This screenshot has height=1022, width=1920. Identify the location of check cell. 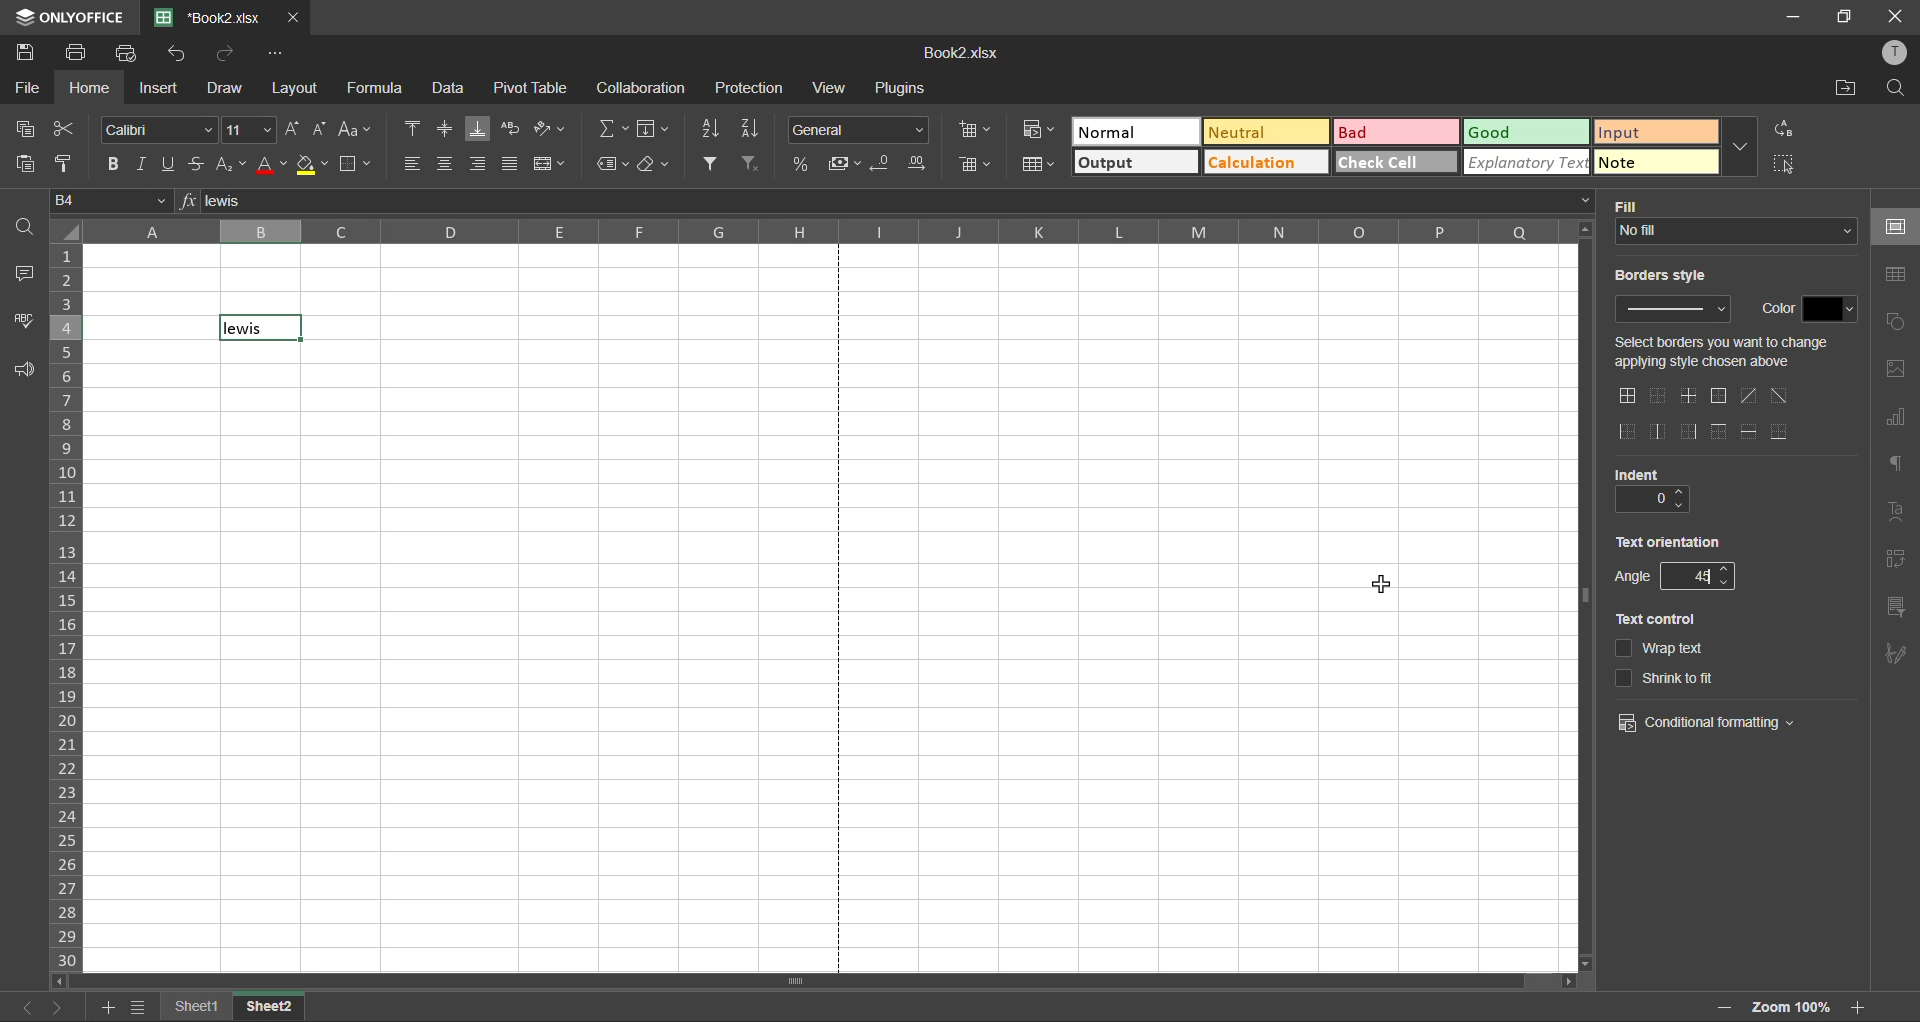
(1393, 161).